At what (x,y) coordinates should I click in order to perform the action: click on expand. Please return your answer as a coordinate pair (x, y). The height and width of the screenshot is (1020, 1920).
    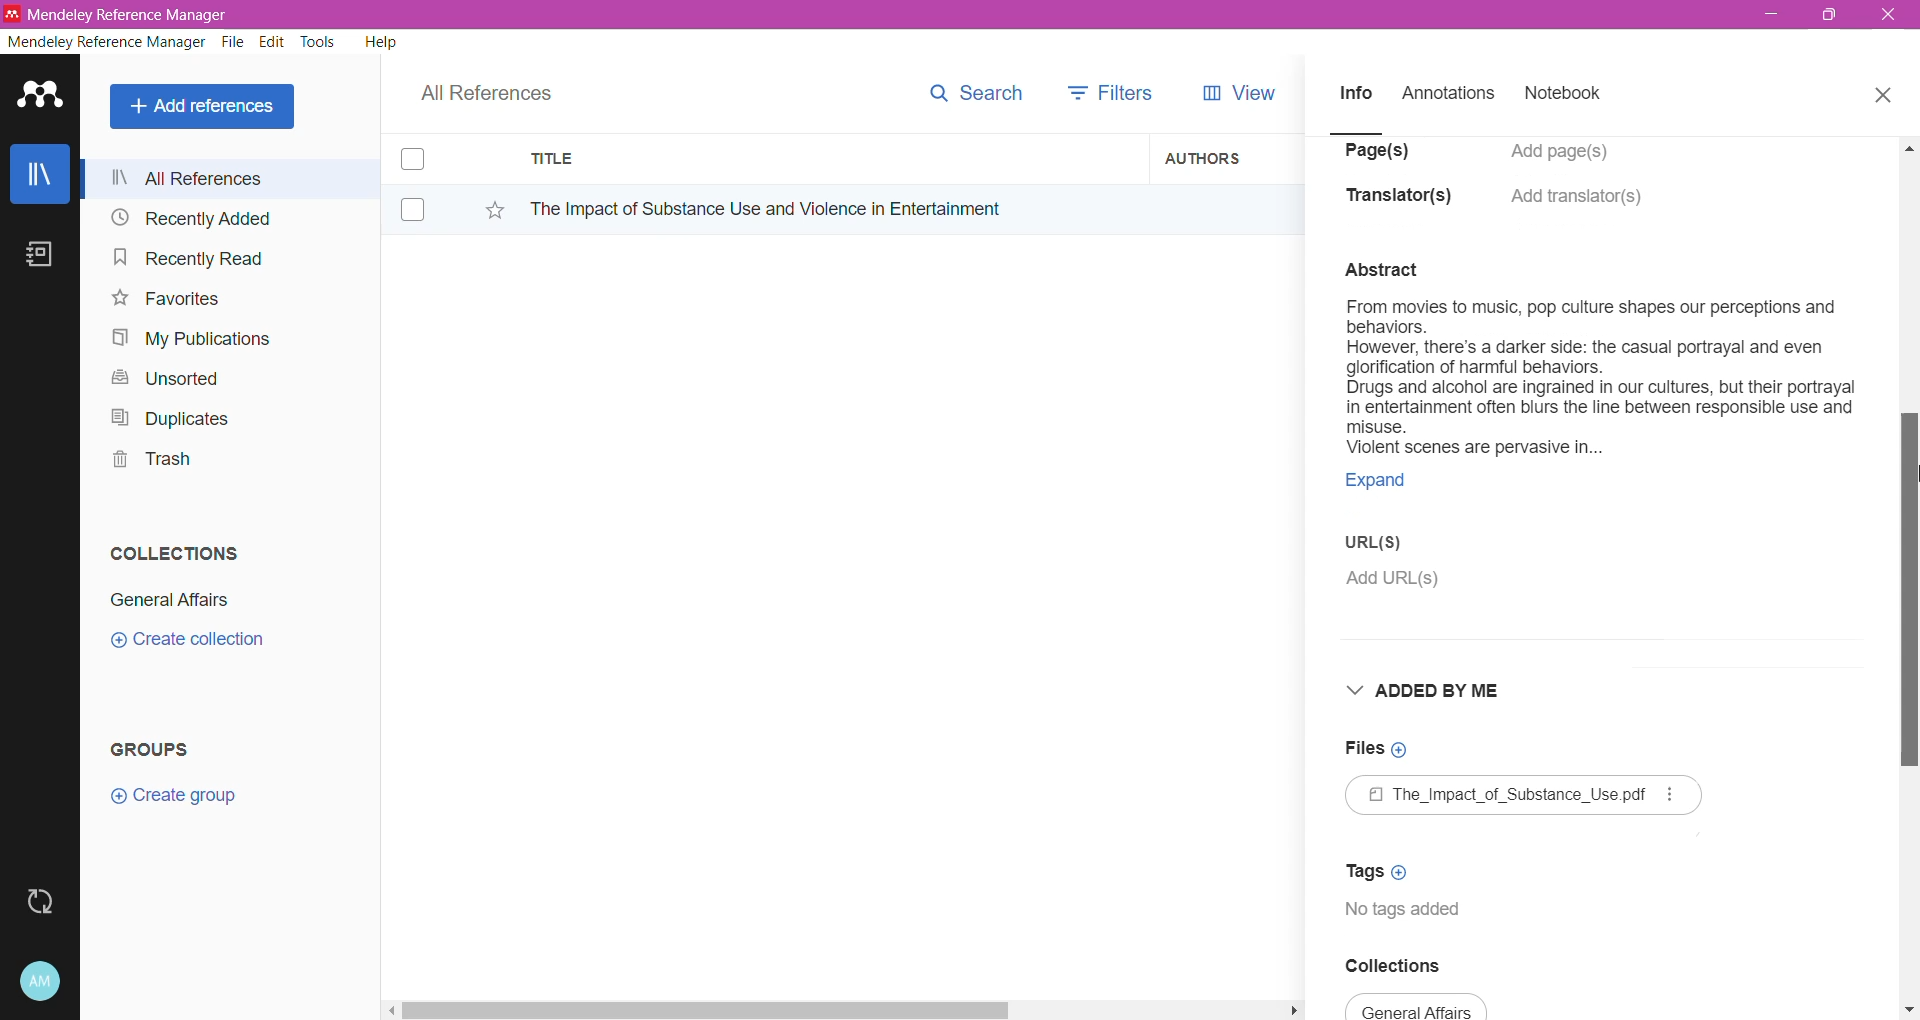
    Looking at the image, I should click on (1400, 482).